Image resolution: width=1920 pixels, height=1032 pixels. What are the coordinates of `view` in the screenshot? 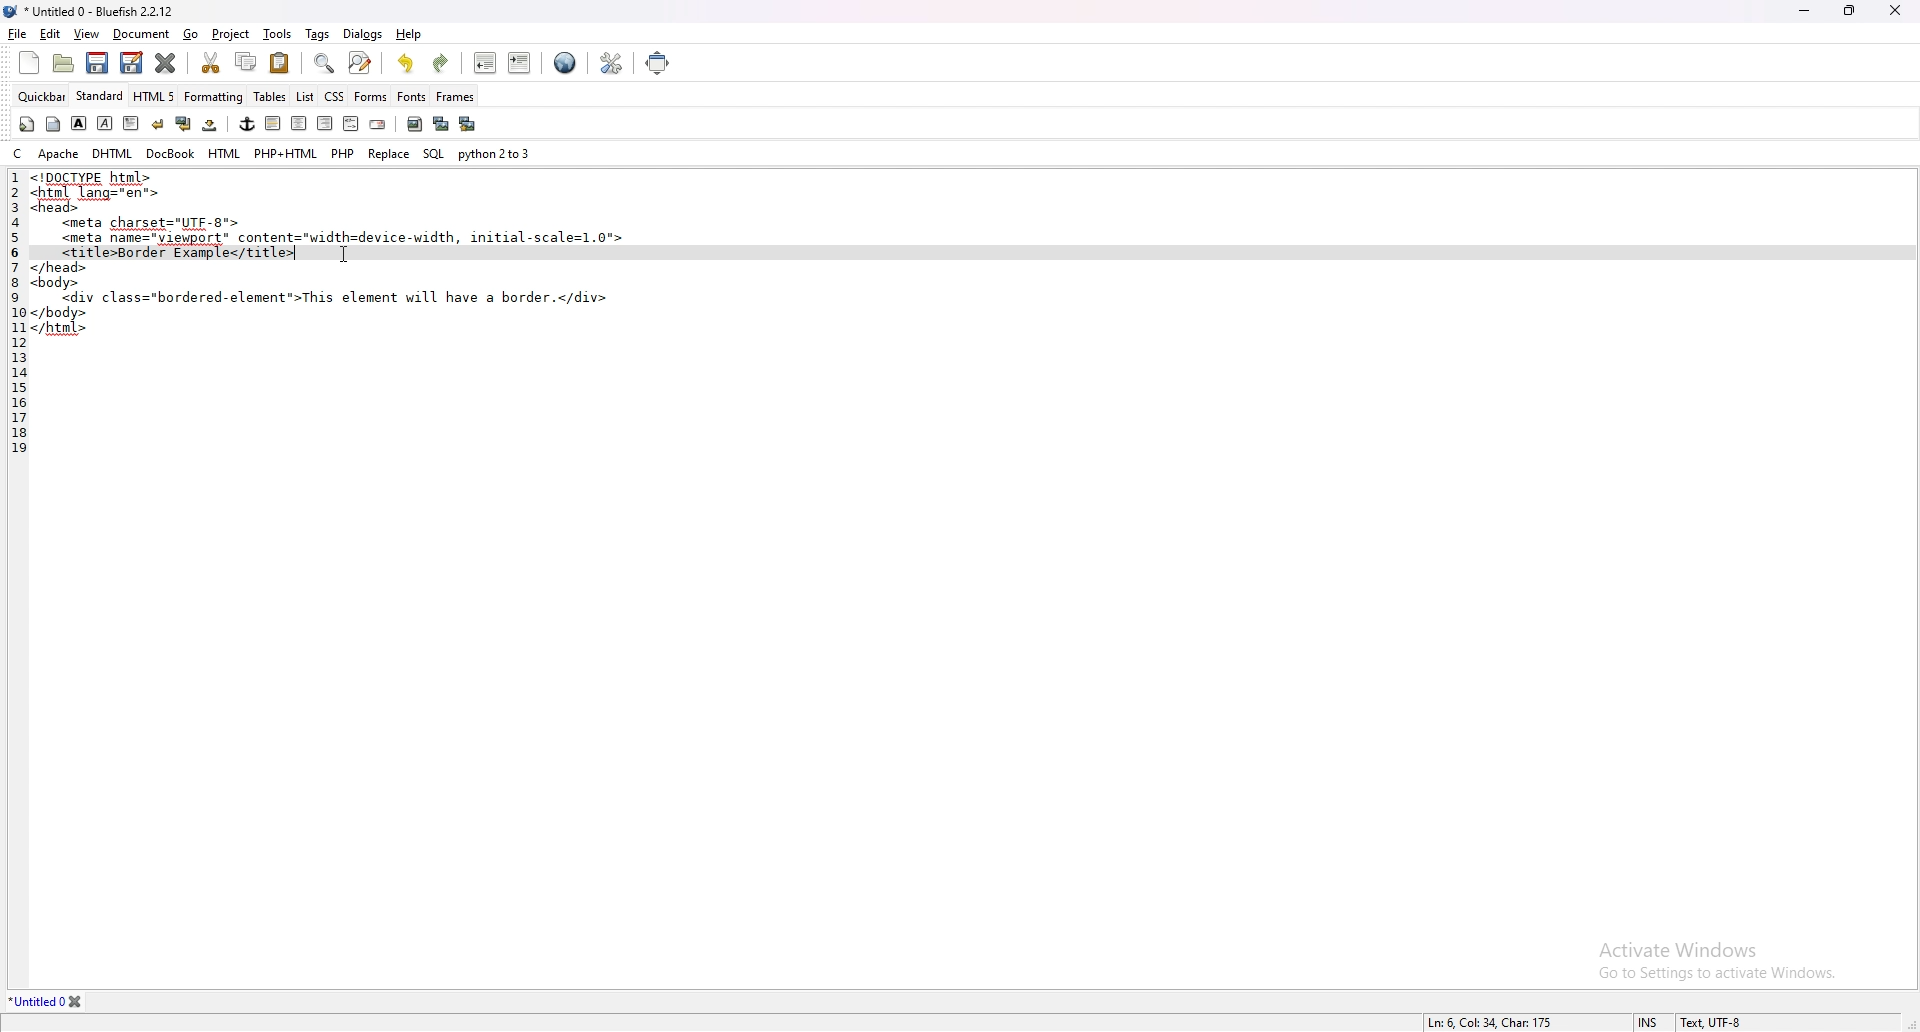 It's located at (87, 34).